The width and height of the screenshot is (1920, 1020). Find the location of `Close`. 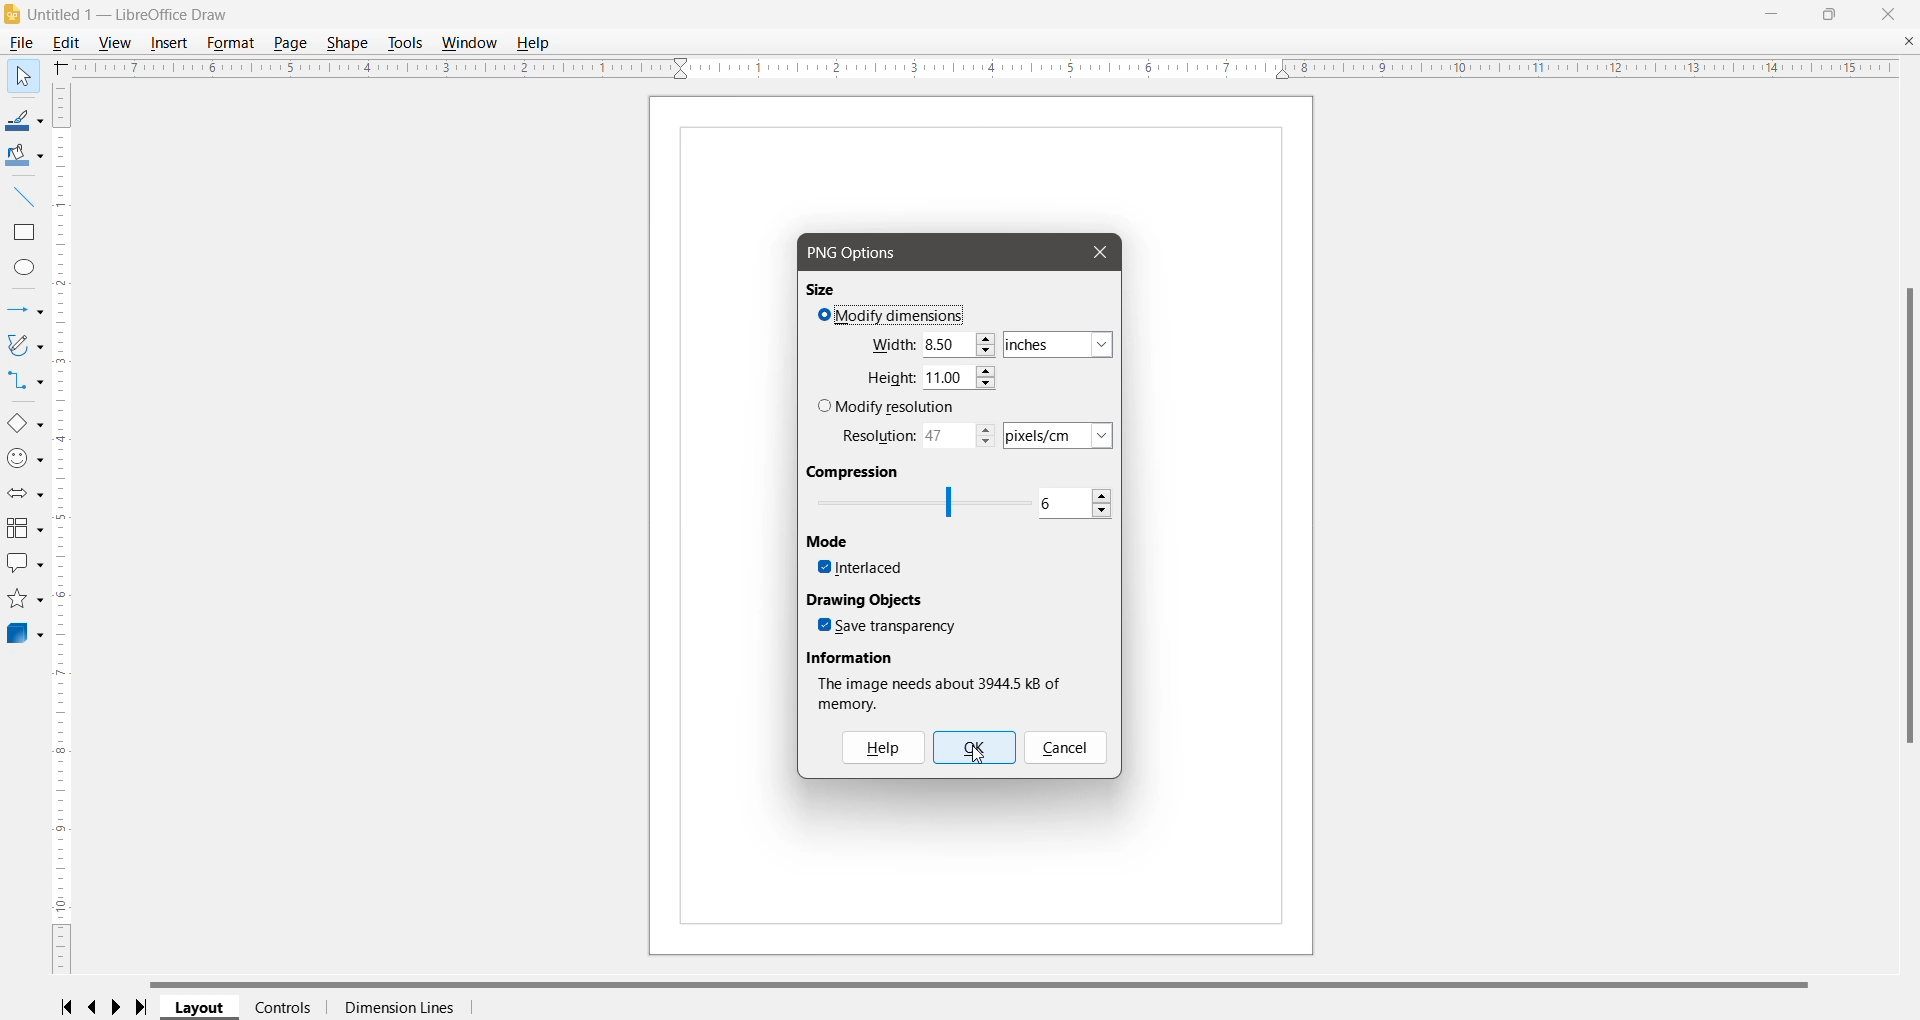

Close is located at coordinates (1100, 252).